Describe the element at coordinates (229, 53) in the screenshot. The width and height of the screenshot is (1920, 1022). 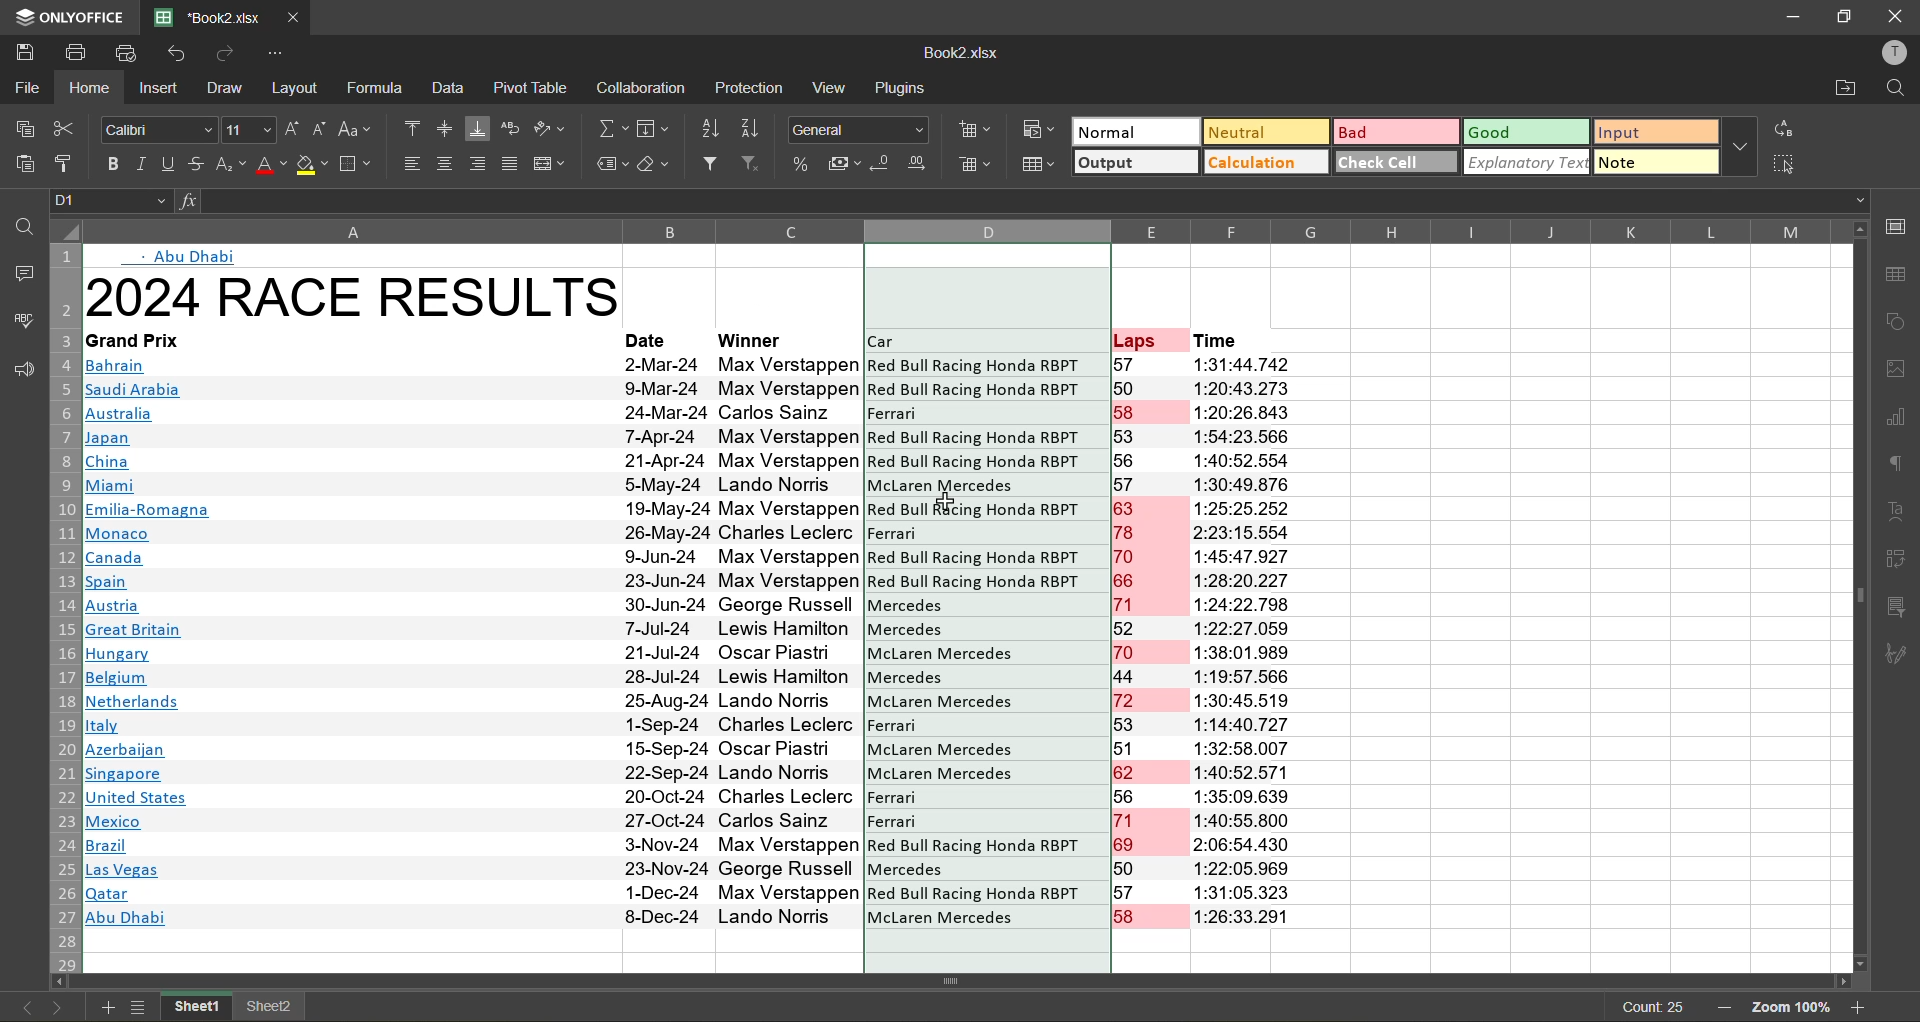
I see `redo` at that location.